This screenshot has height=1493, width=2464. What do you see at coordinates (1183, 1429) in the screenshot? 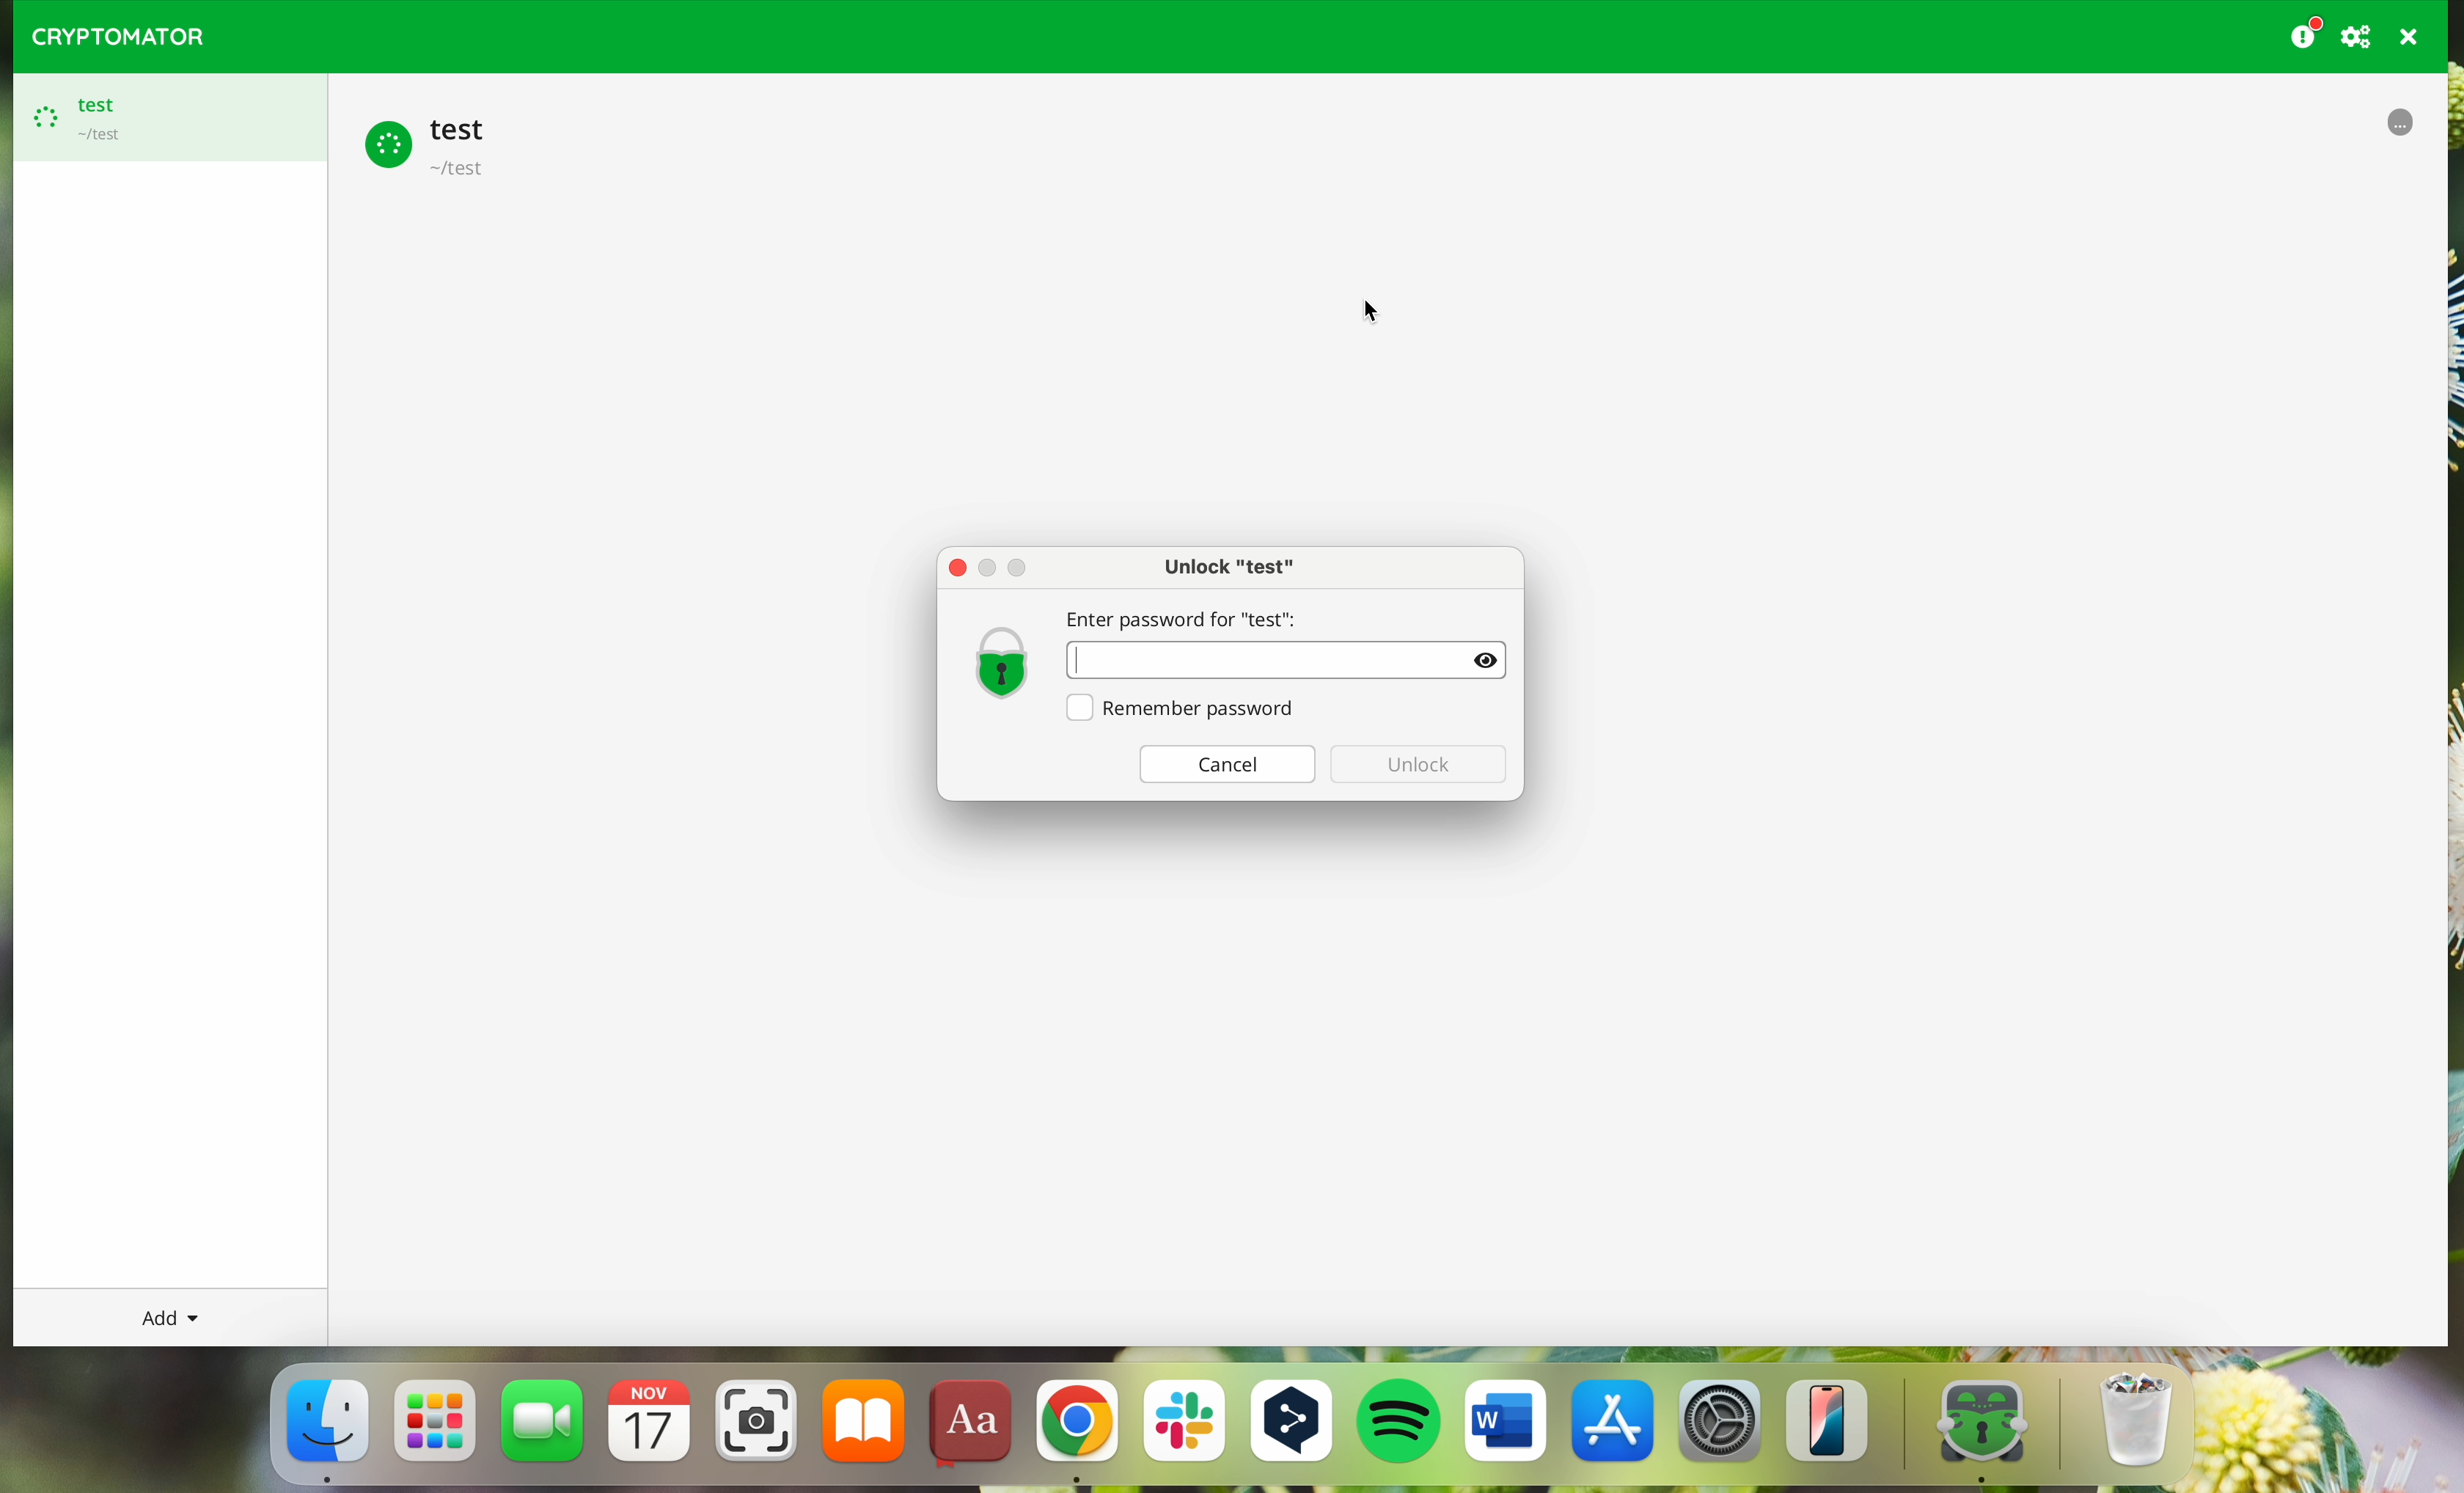
I see `Slack` at bounding box center [1183, 1429].